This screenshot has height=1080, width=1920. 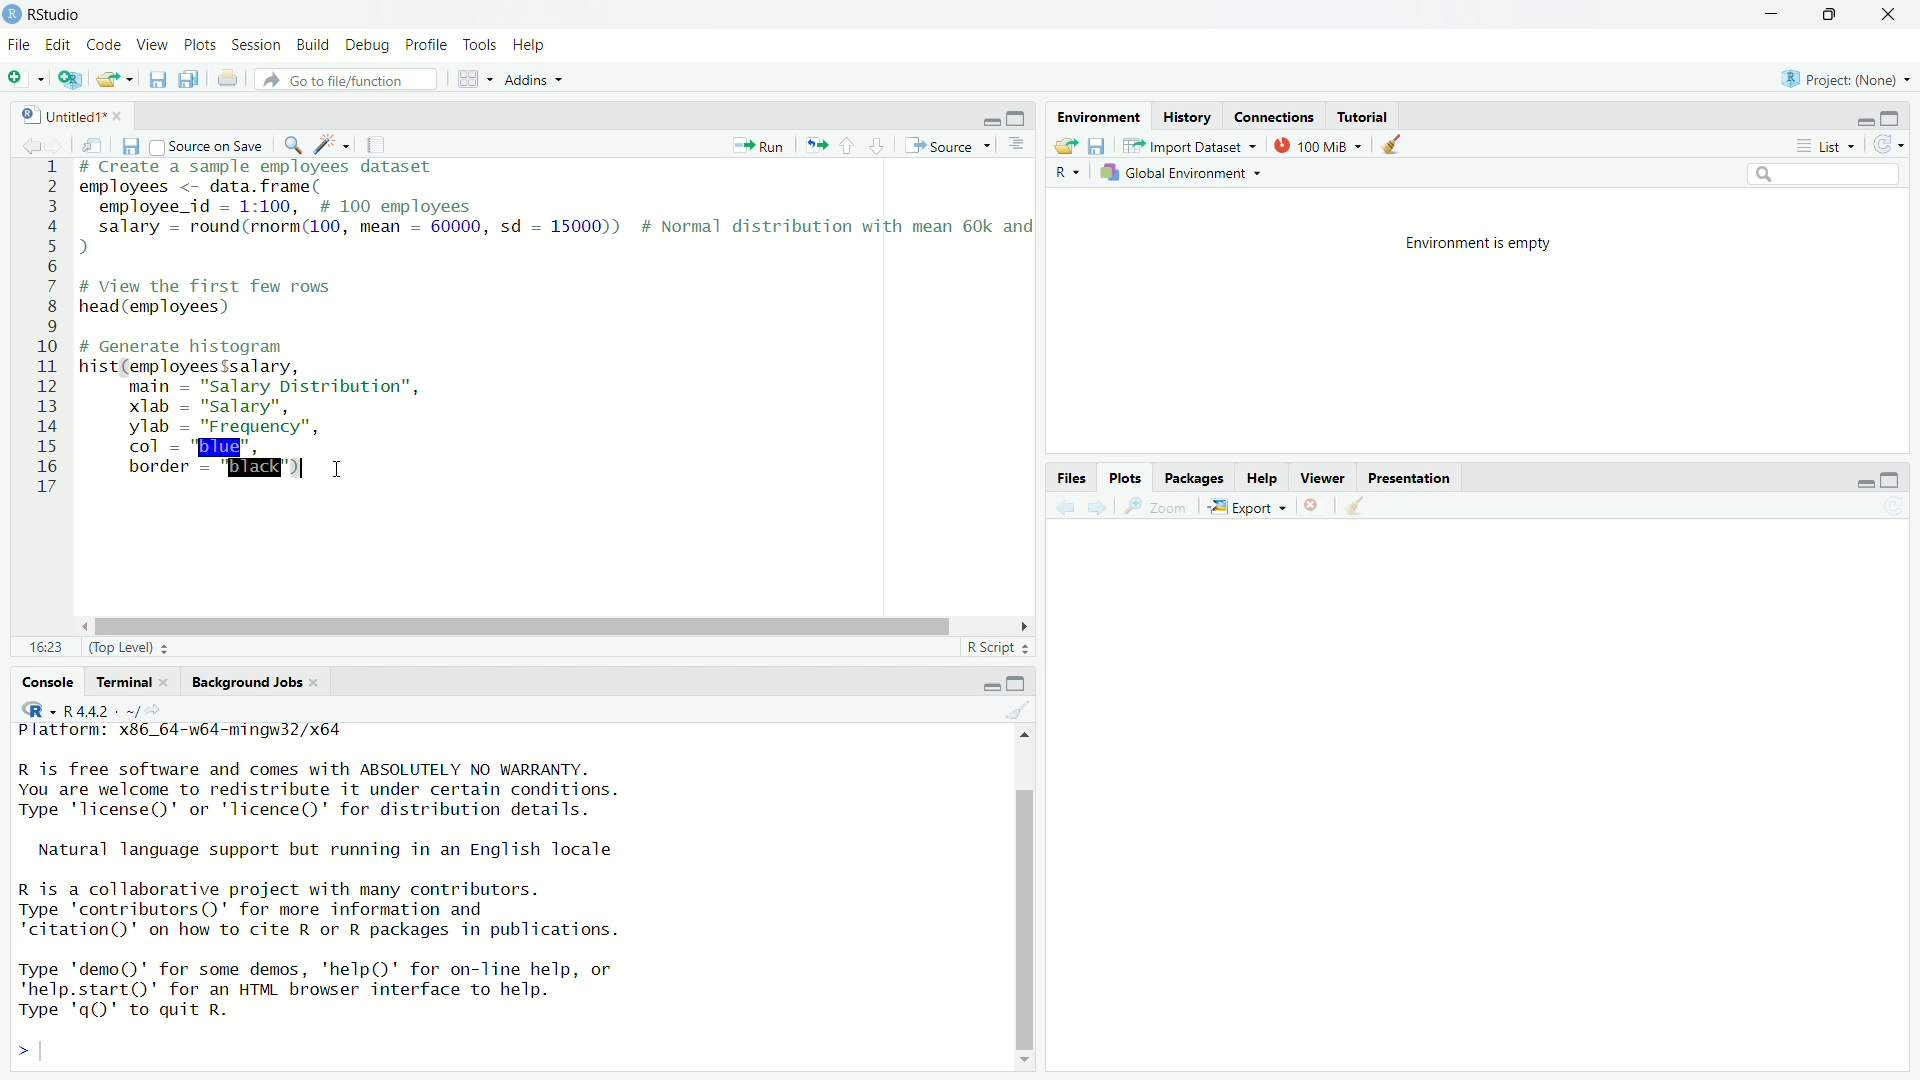 I want to click on Packages, so click(x=1197, y=478).